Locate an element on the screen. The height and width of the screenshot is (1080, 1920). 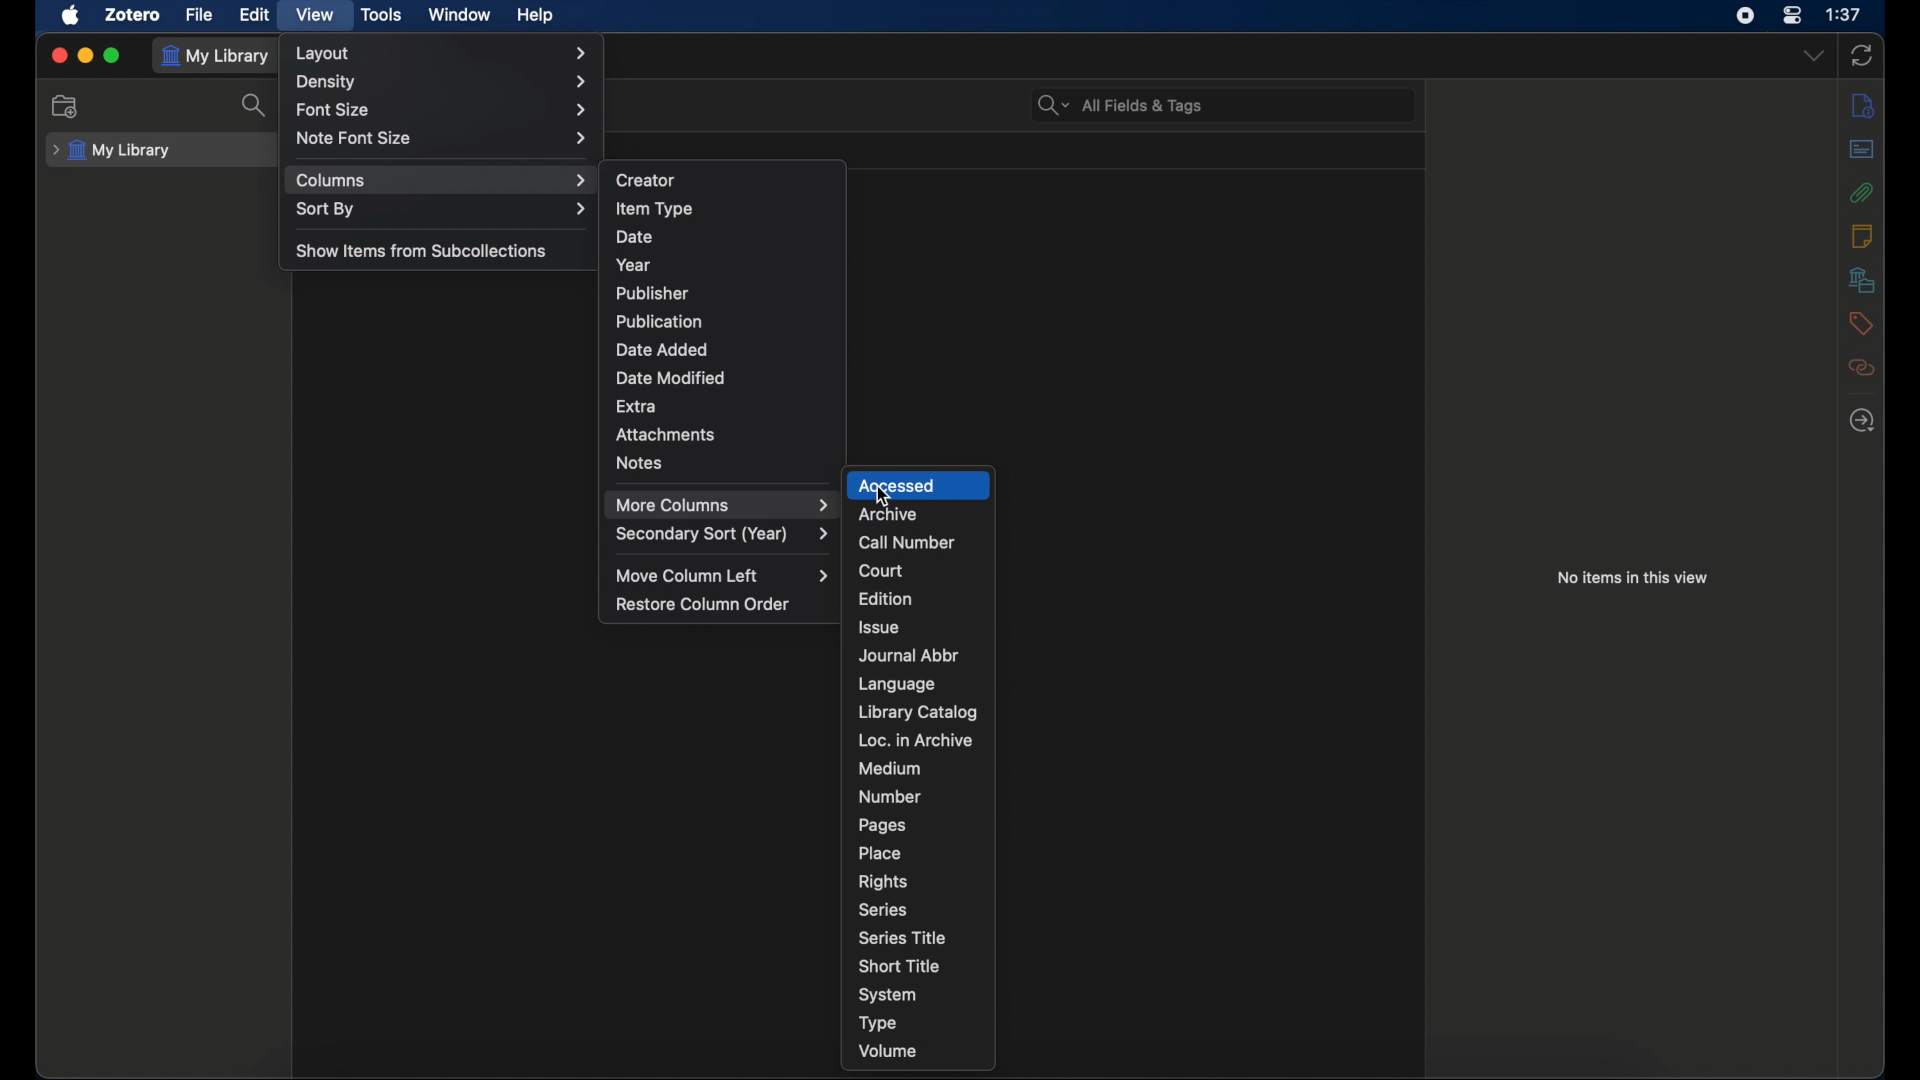
close is located at coordinates (56, 55).